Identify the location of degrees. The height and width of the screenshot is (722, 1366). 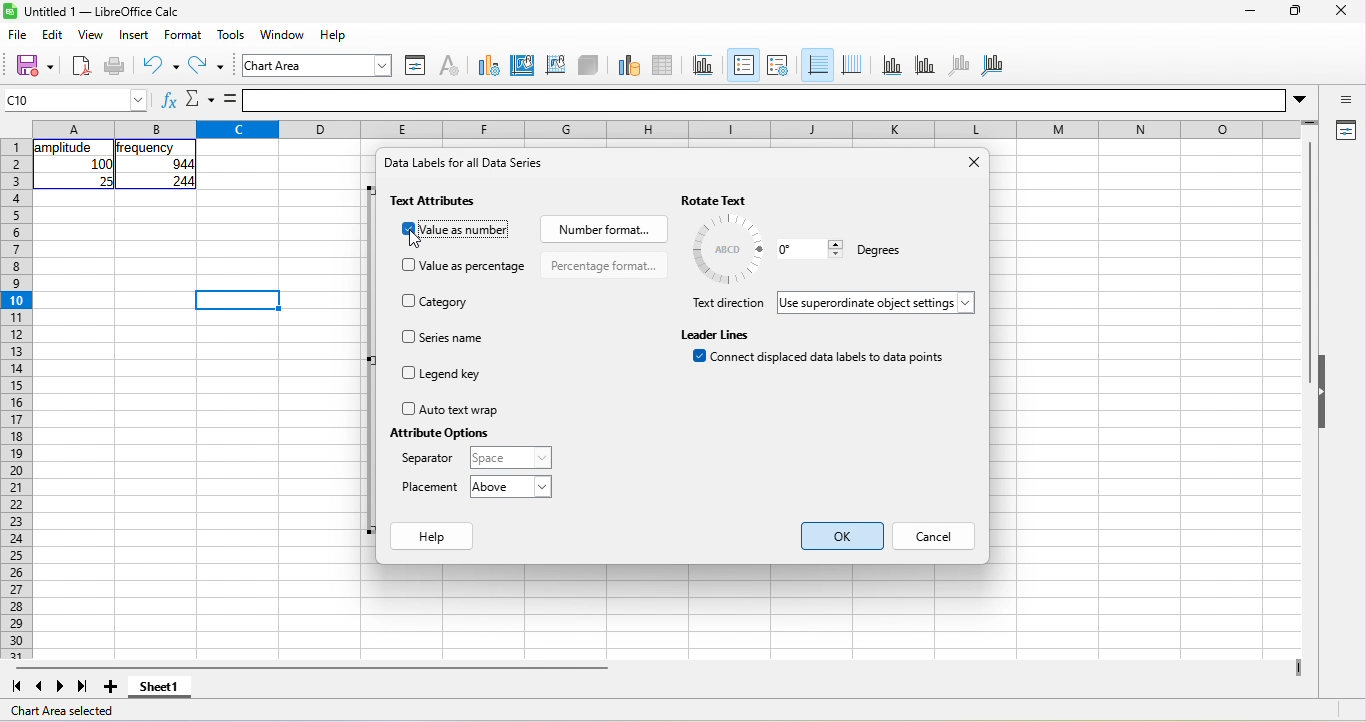
(729, 249).